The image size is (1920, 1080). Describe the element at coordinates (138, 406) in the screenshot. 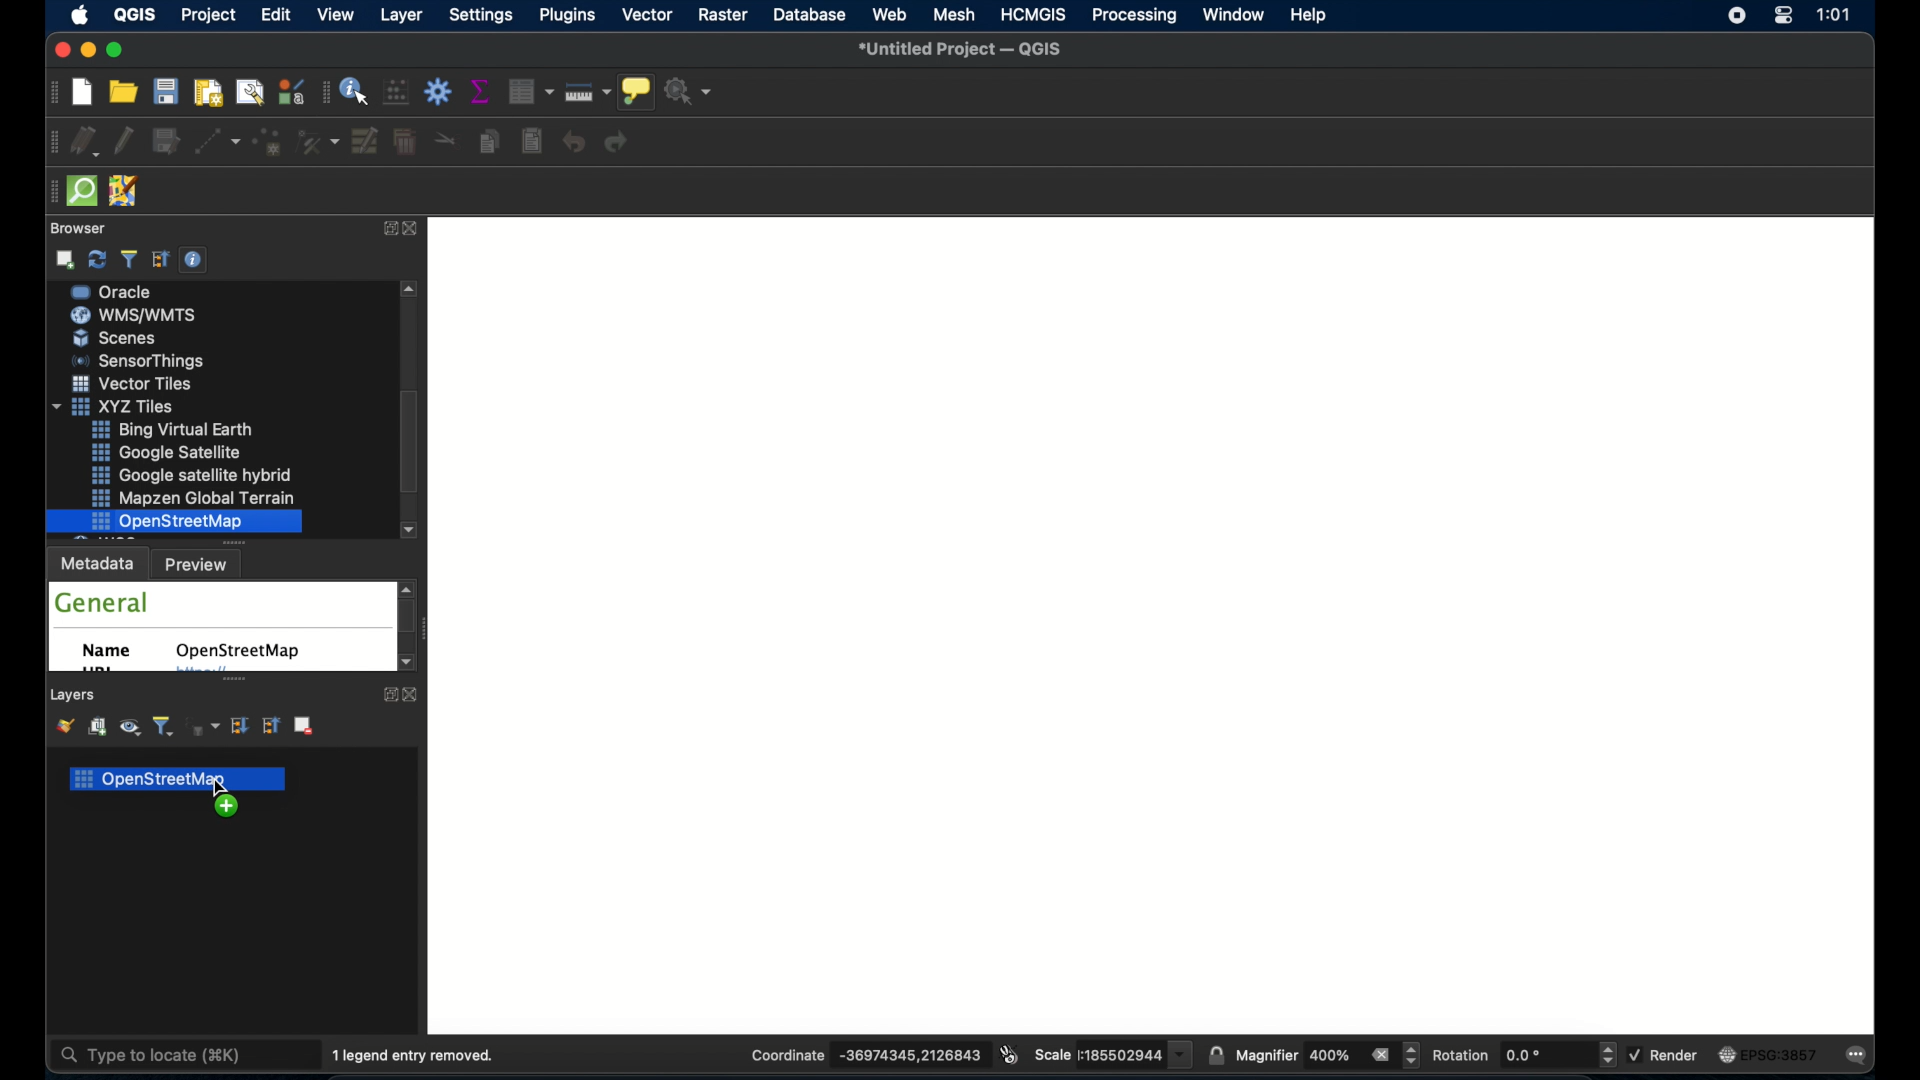

I see `scenes` at that location.